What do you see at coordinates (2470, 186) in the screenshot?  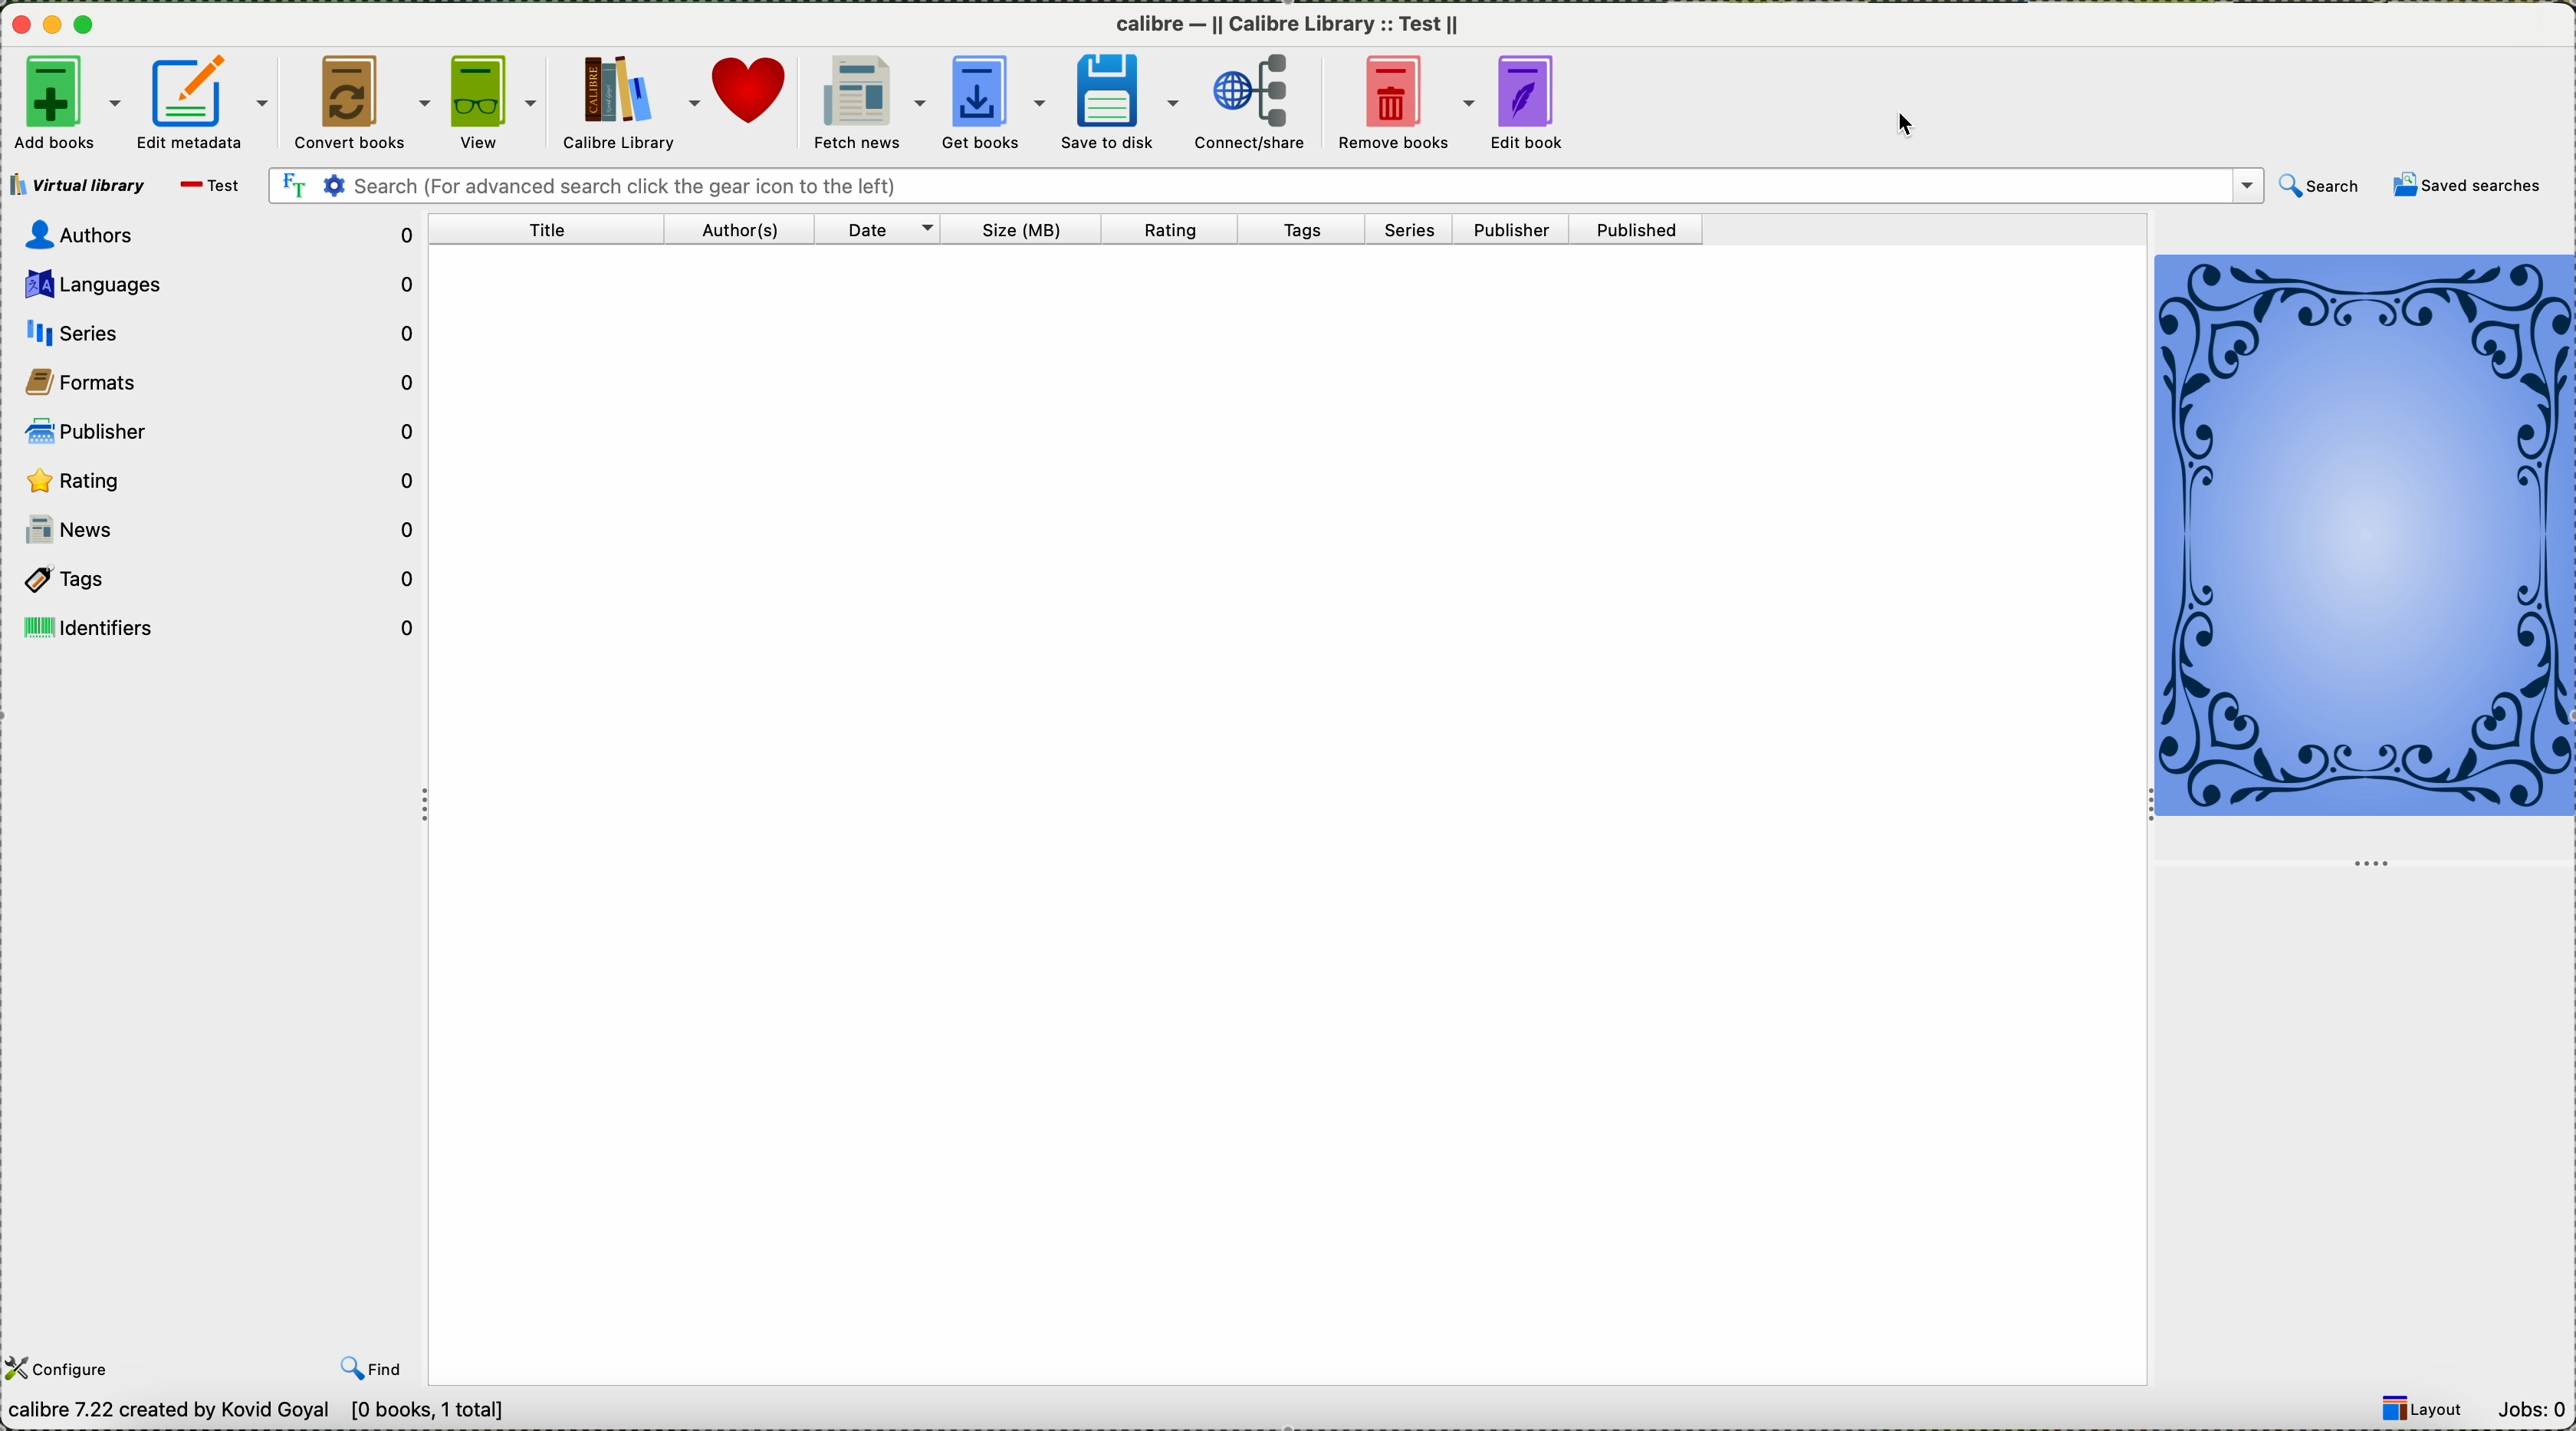 I see `saved searches` at bounding box center [2470, 186].